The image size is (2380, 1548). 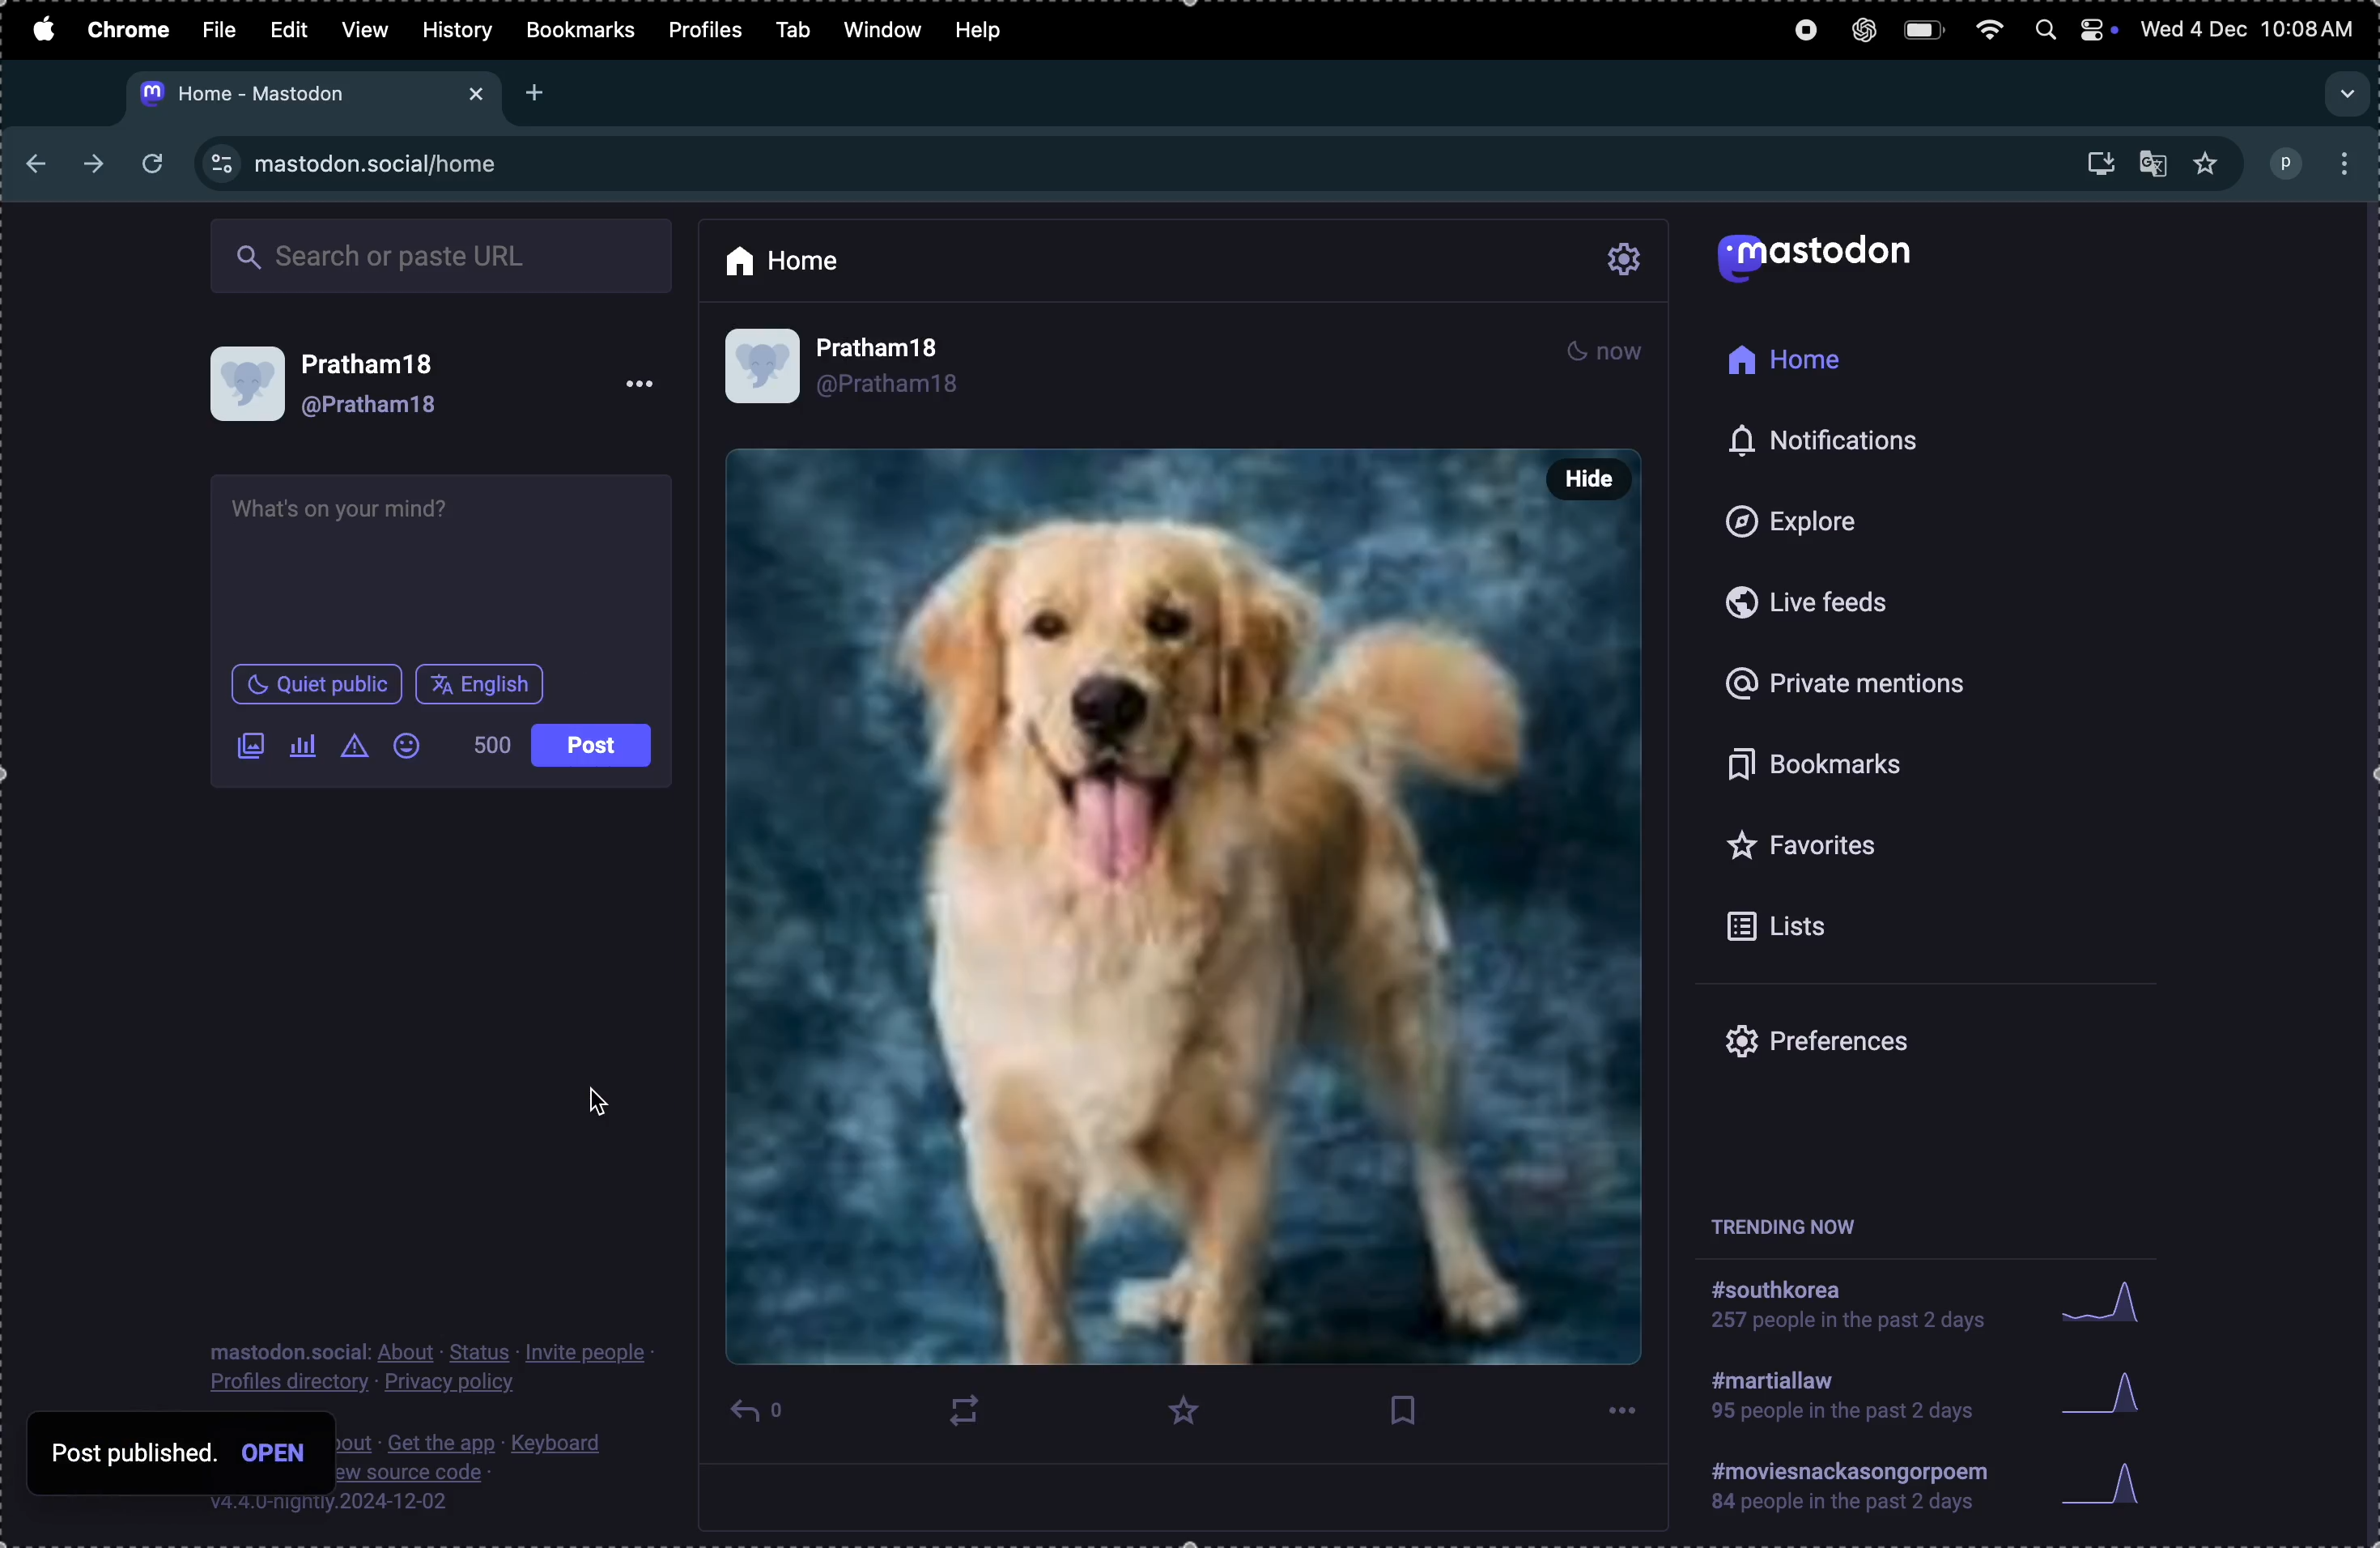 What do you see at coordinates (477, 1474) in the screenshot?
I see `source code description` at bounding box center [477, 1474].